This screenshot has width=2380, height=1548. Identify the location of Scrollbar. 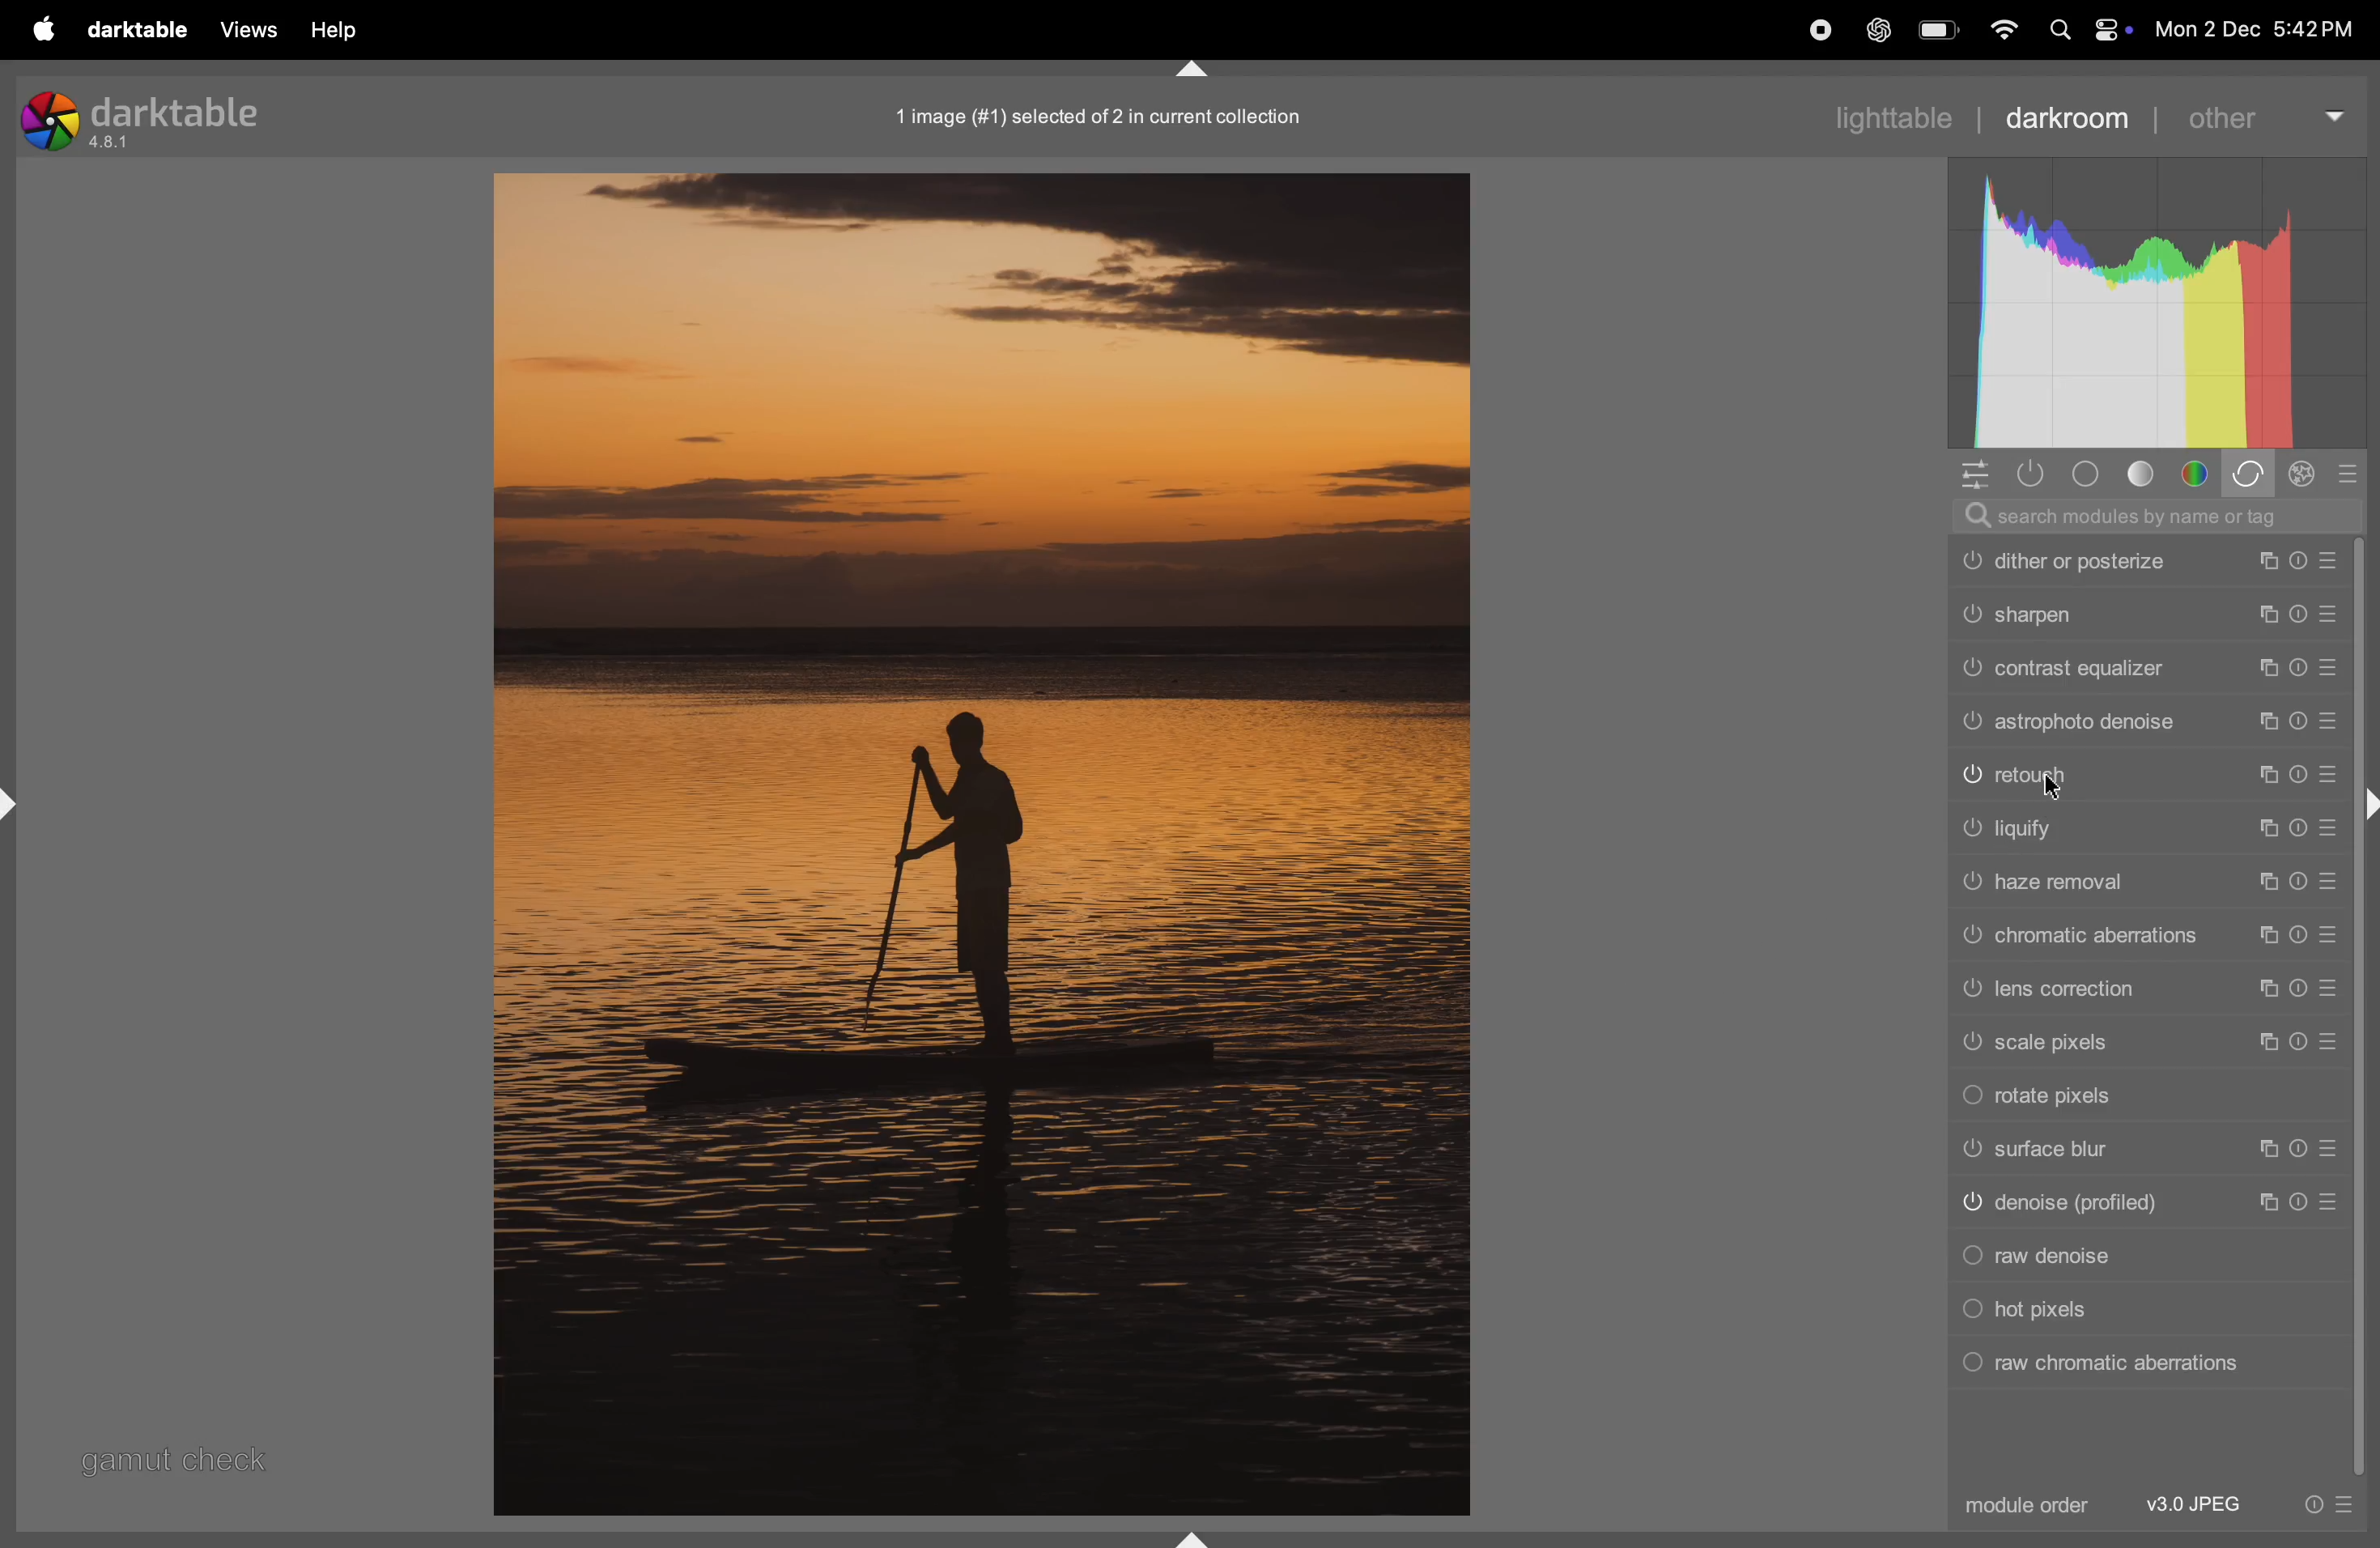
(2365, 1151).